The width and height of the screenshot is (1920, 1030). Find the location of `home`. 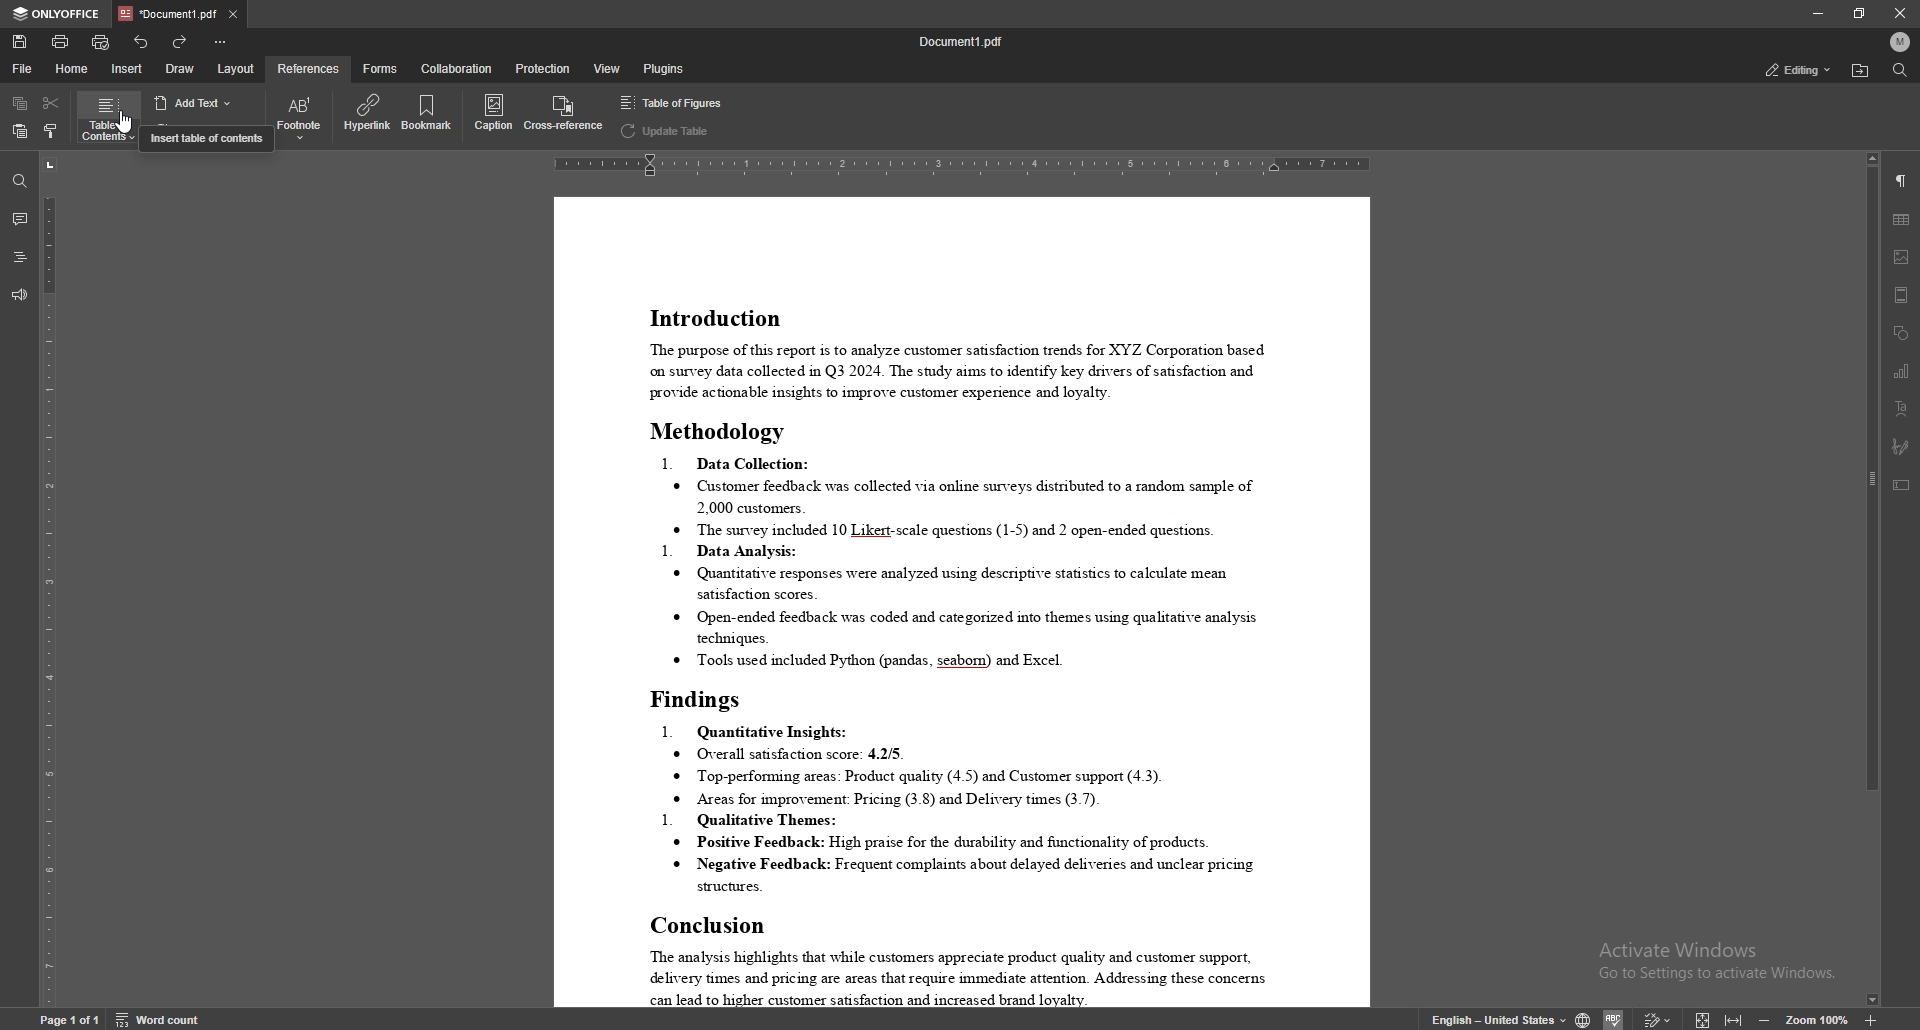

home is located at coordinates (71, 69).